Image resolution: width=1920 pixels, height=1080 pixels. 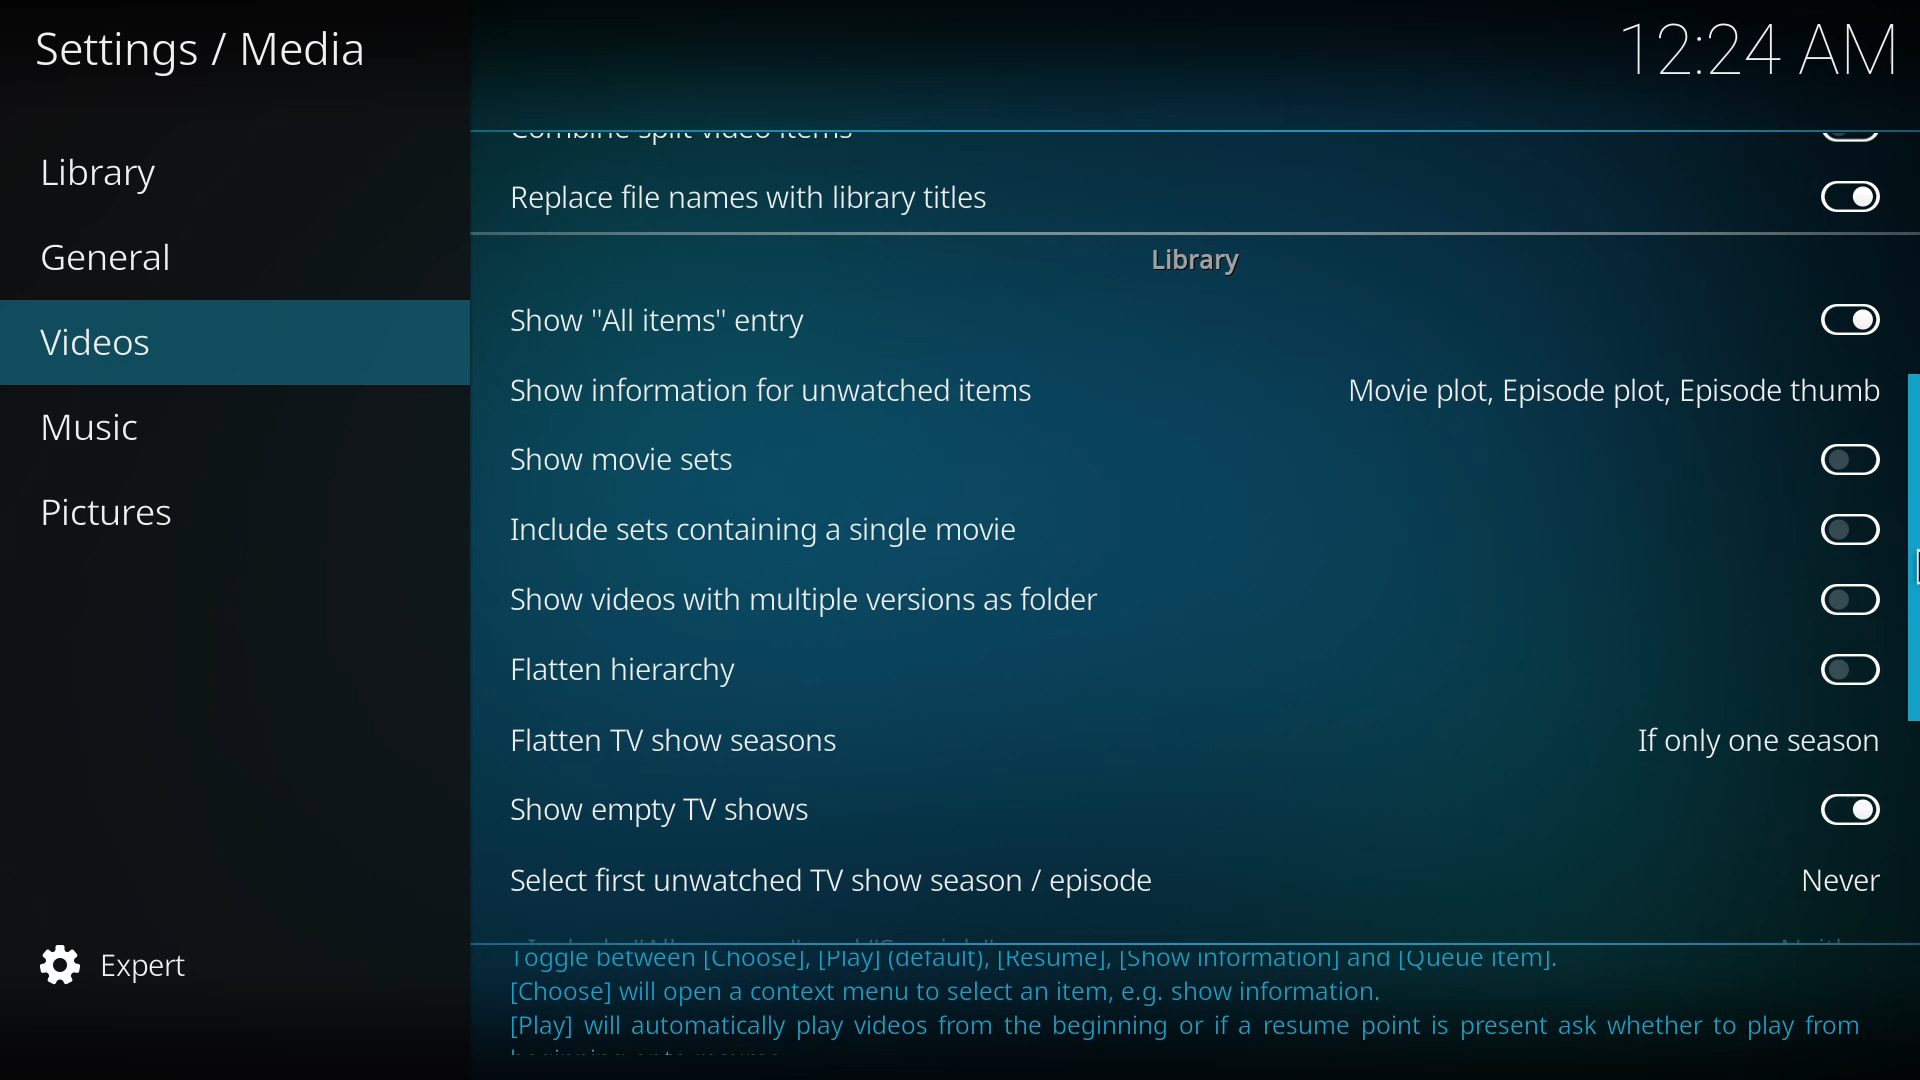 I want to click on movie plot, so click(x=1605, y=389).